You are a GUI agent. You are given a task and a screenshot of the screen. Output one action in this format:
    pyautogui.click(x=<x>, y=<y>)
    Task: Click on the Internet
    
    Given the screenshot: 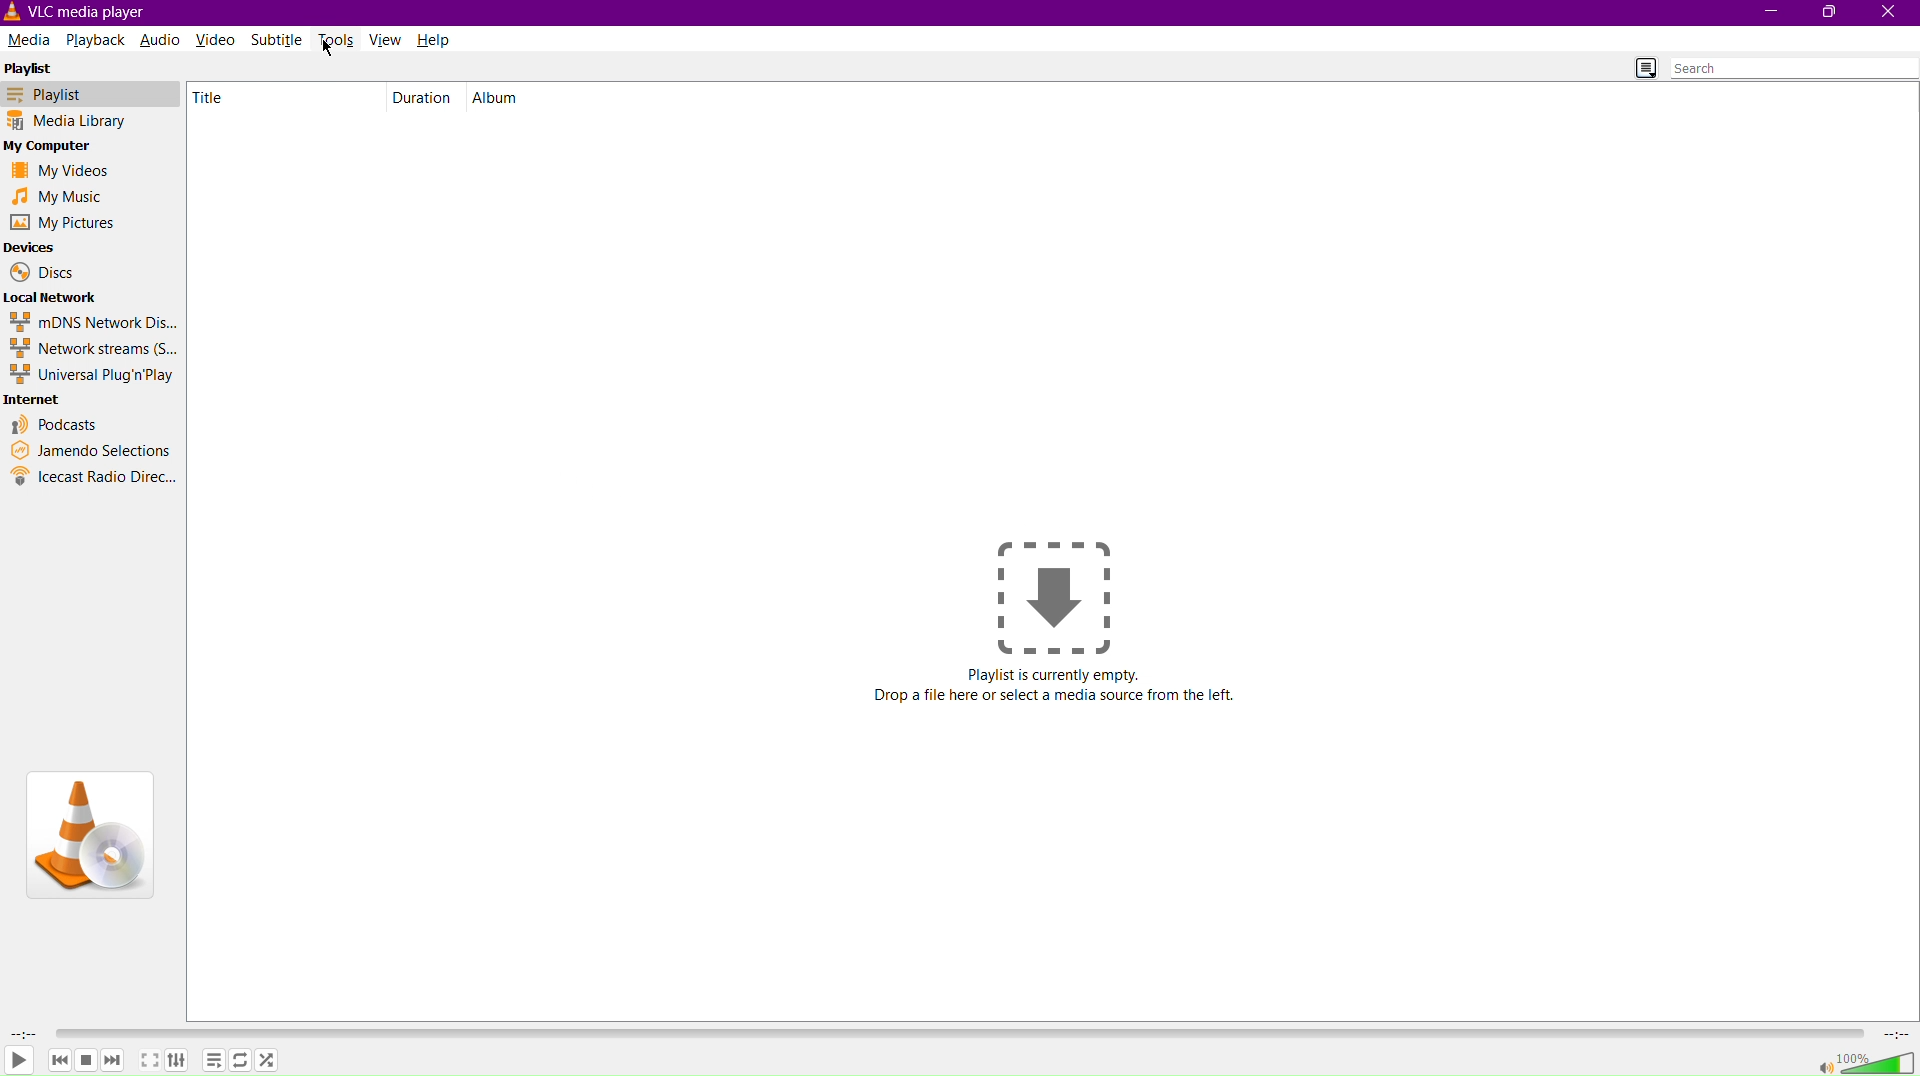 What is the action you would take?
    pyautogui.click(x=42, y=398)
    